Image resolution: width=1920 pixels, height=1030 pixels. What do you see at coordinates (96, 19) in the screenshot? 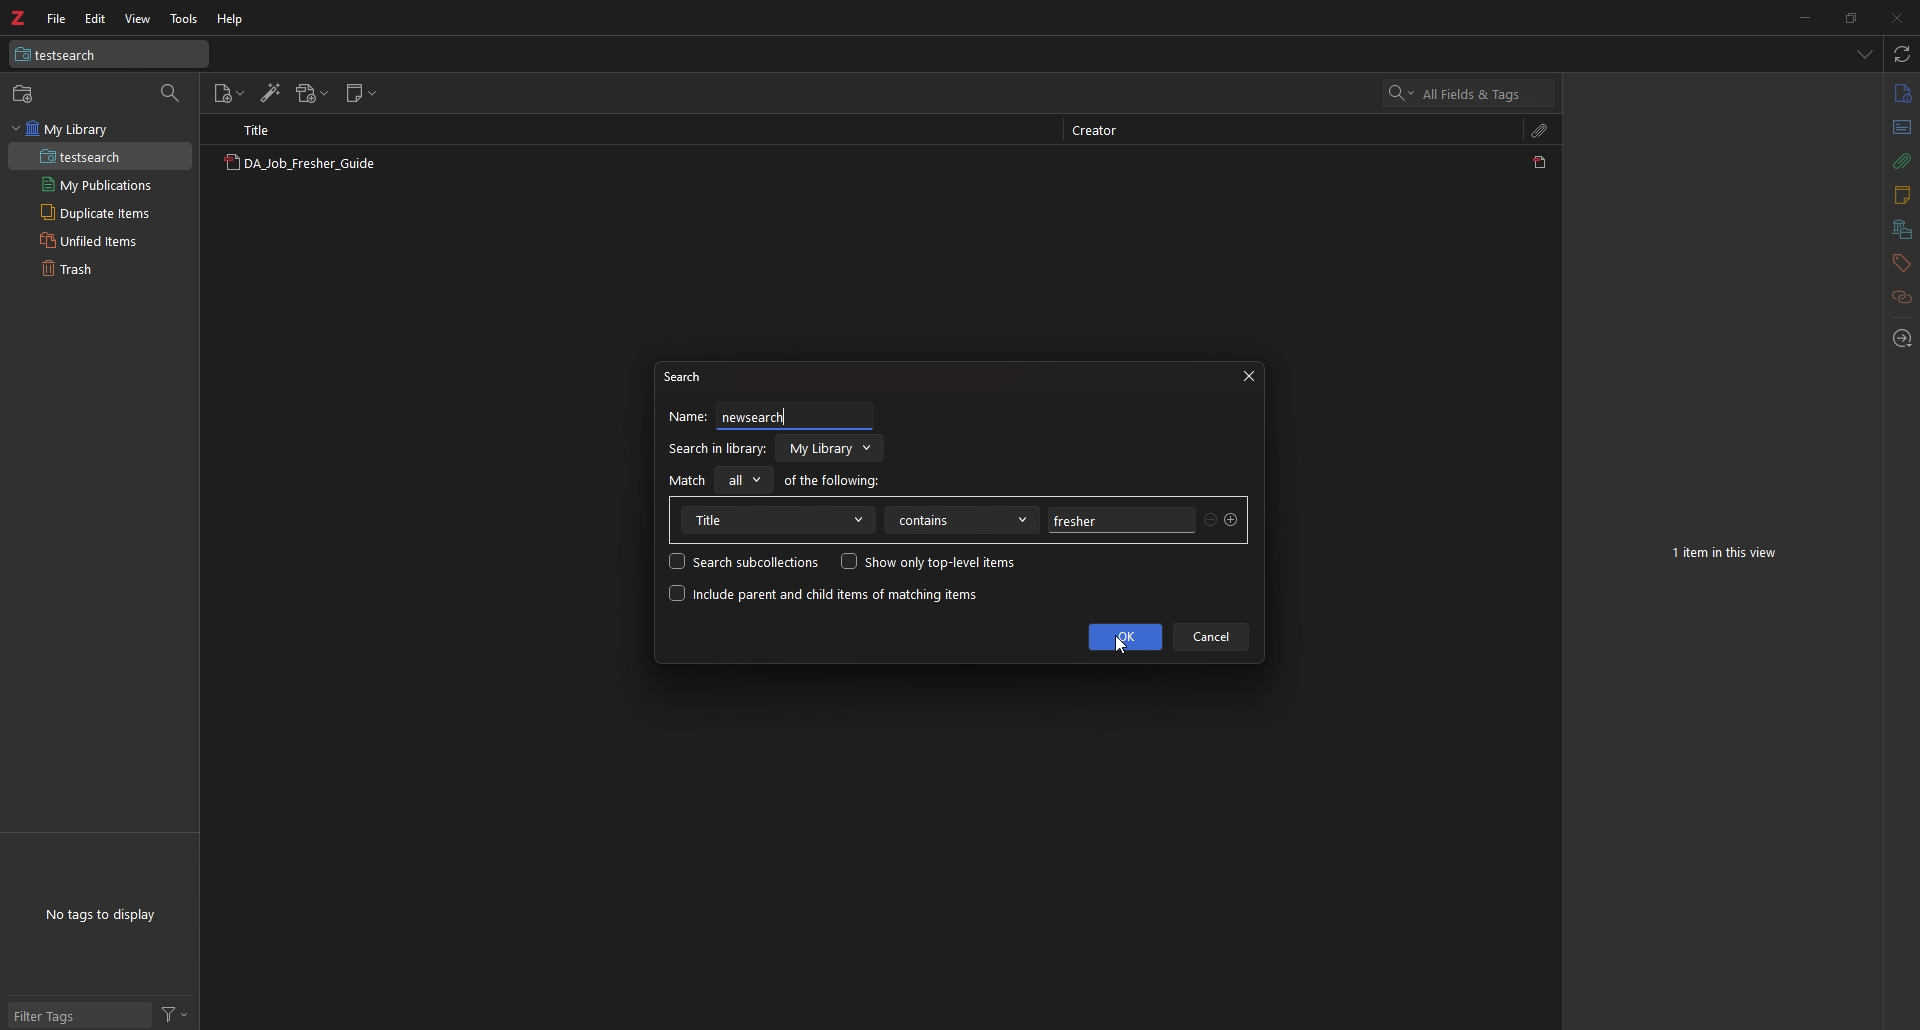
I see `edit` at bounding box center [96, 19].